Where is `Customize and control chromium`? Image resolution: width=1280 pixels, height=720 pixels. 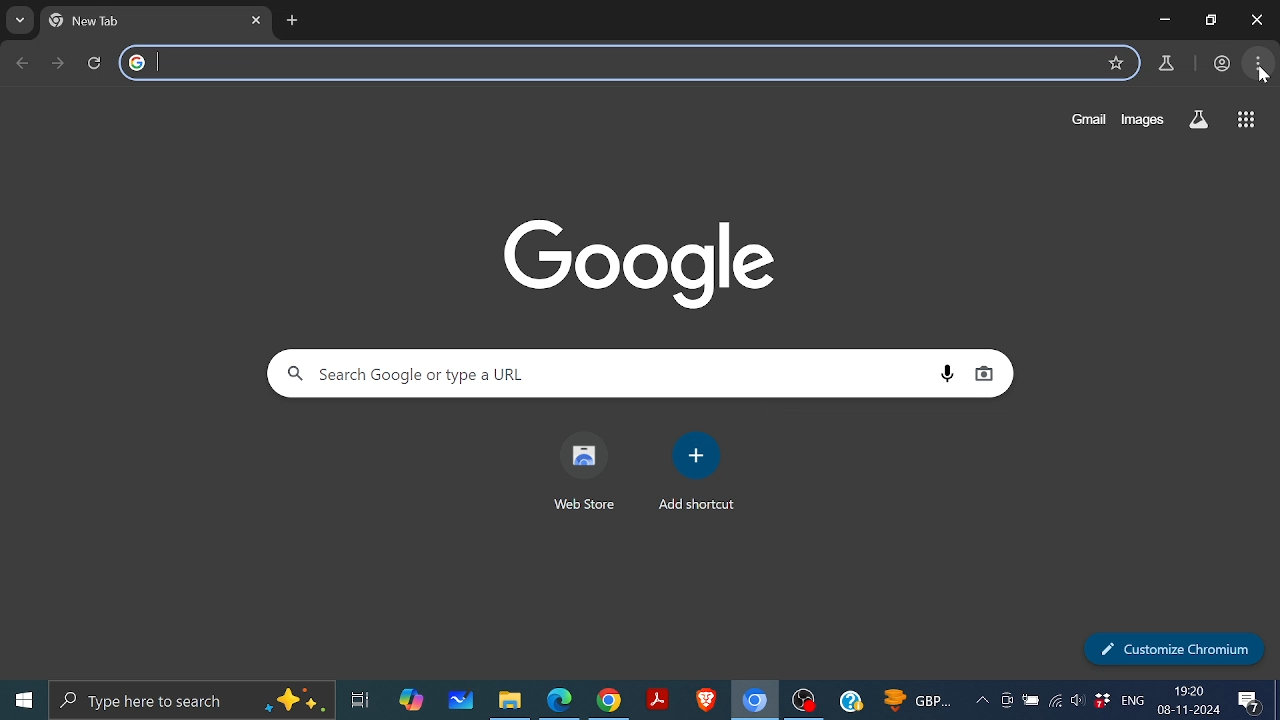
Customize and control chromium is located at coordinates (1258, 63).